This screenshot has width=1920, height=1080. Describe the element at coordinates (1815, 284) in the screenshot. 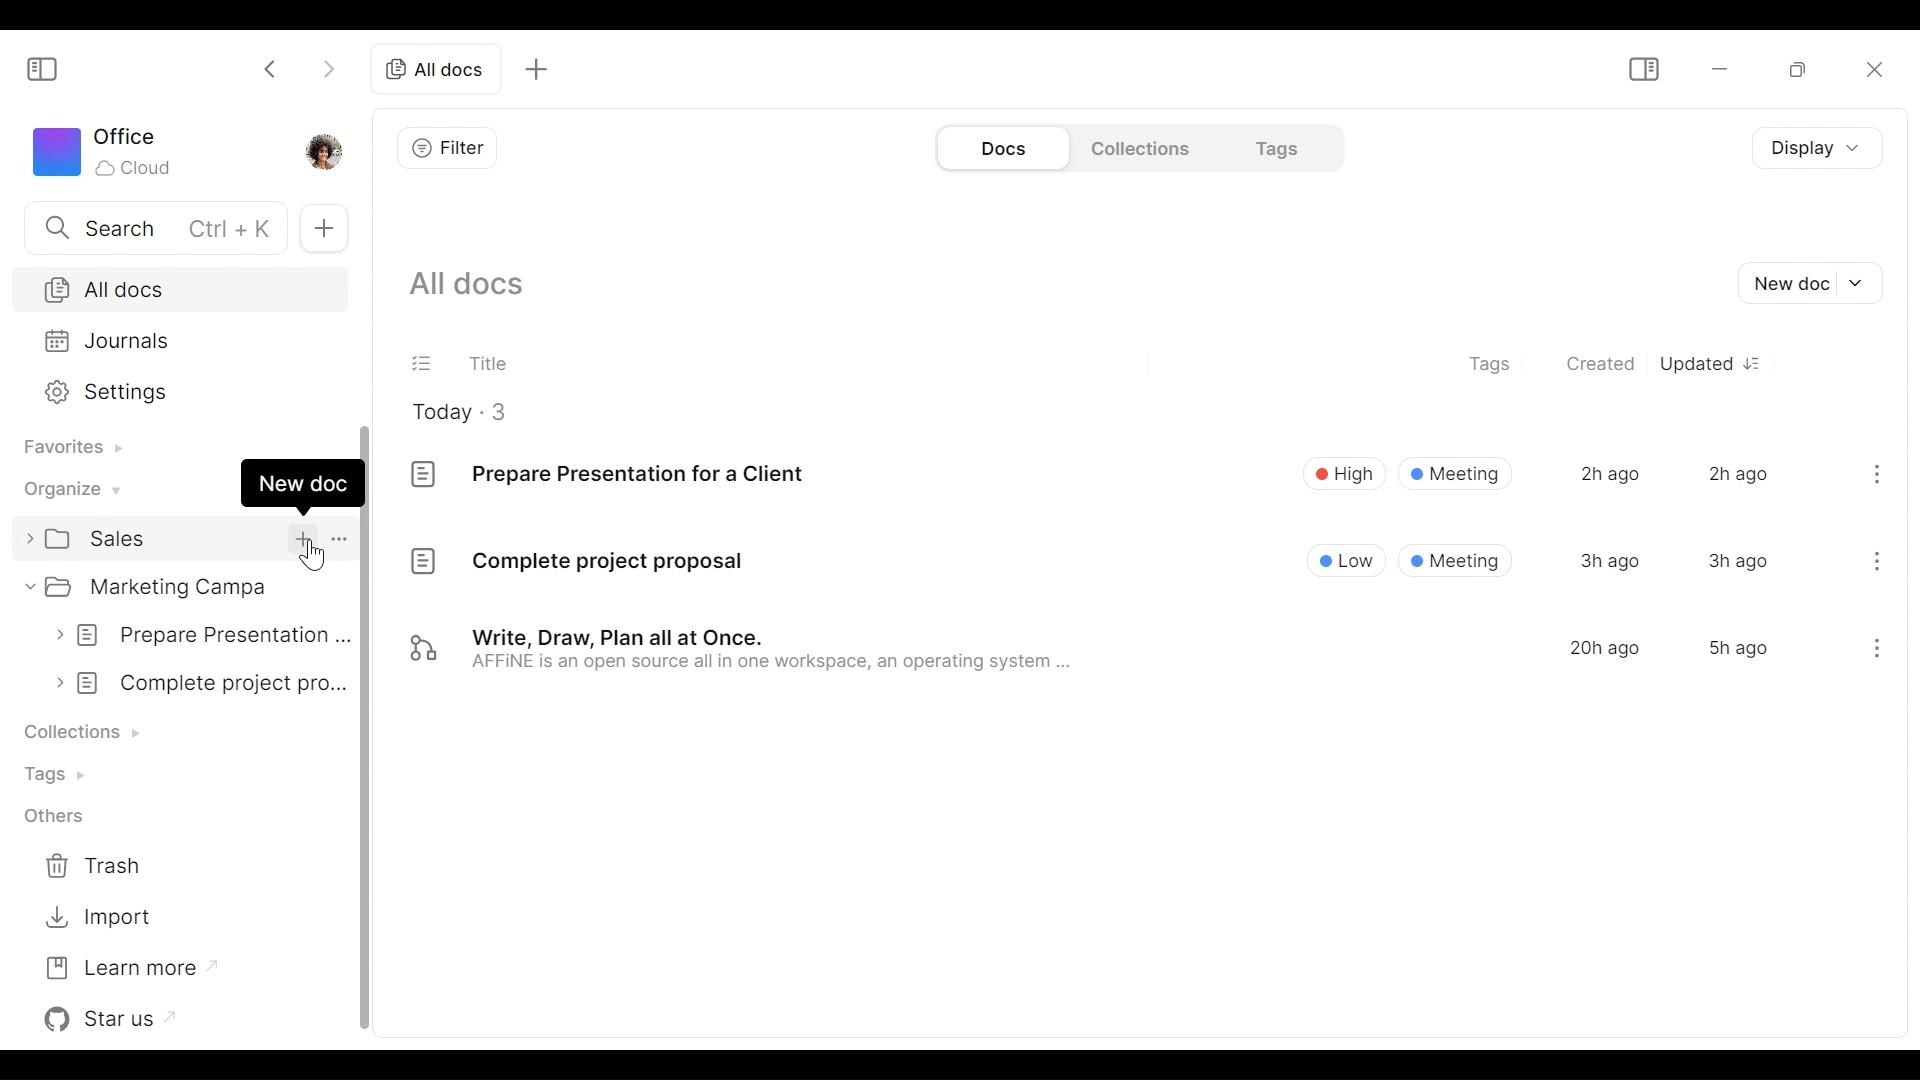

I see `New document` at that location.